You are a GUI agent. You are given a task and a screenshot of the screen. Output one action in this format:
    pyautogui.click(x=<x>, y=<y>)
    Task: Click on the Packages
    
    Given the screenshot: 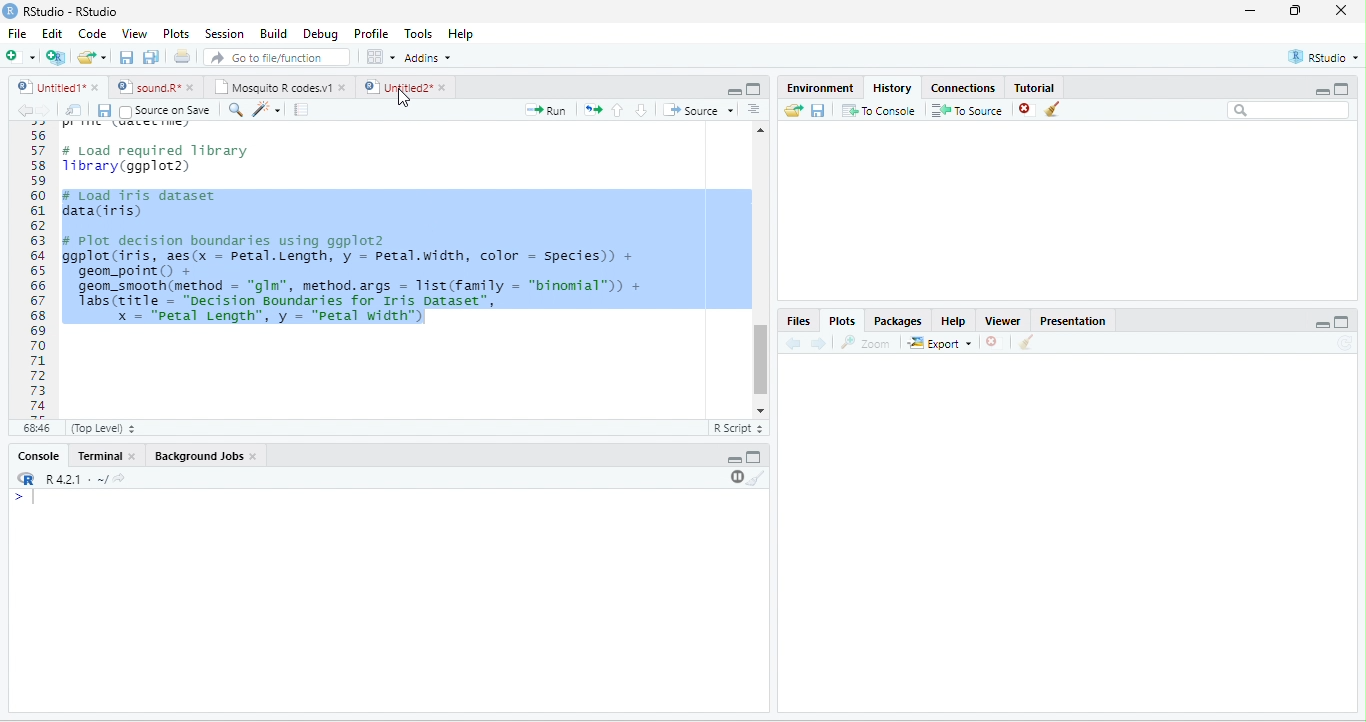 What is the action you would take?
    pyautogui.click(x=898, y=322)
    